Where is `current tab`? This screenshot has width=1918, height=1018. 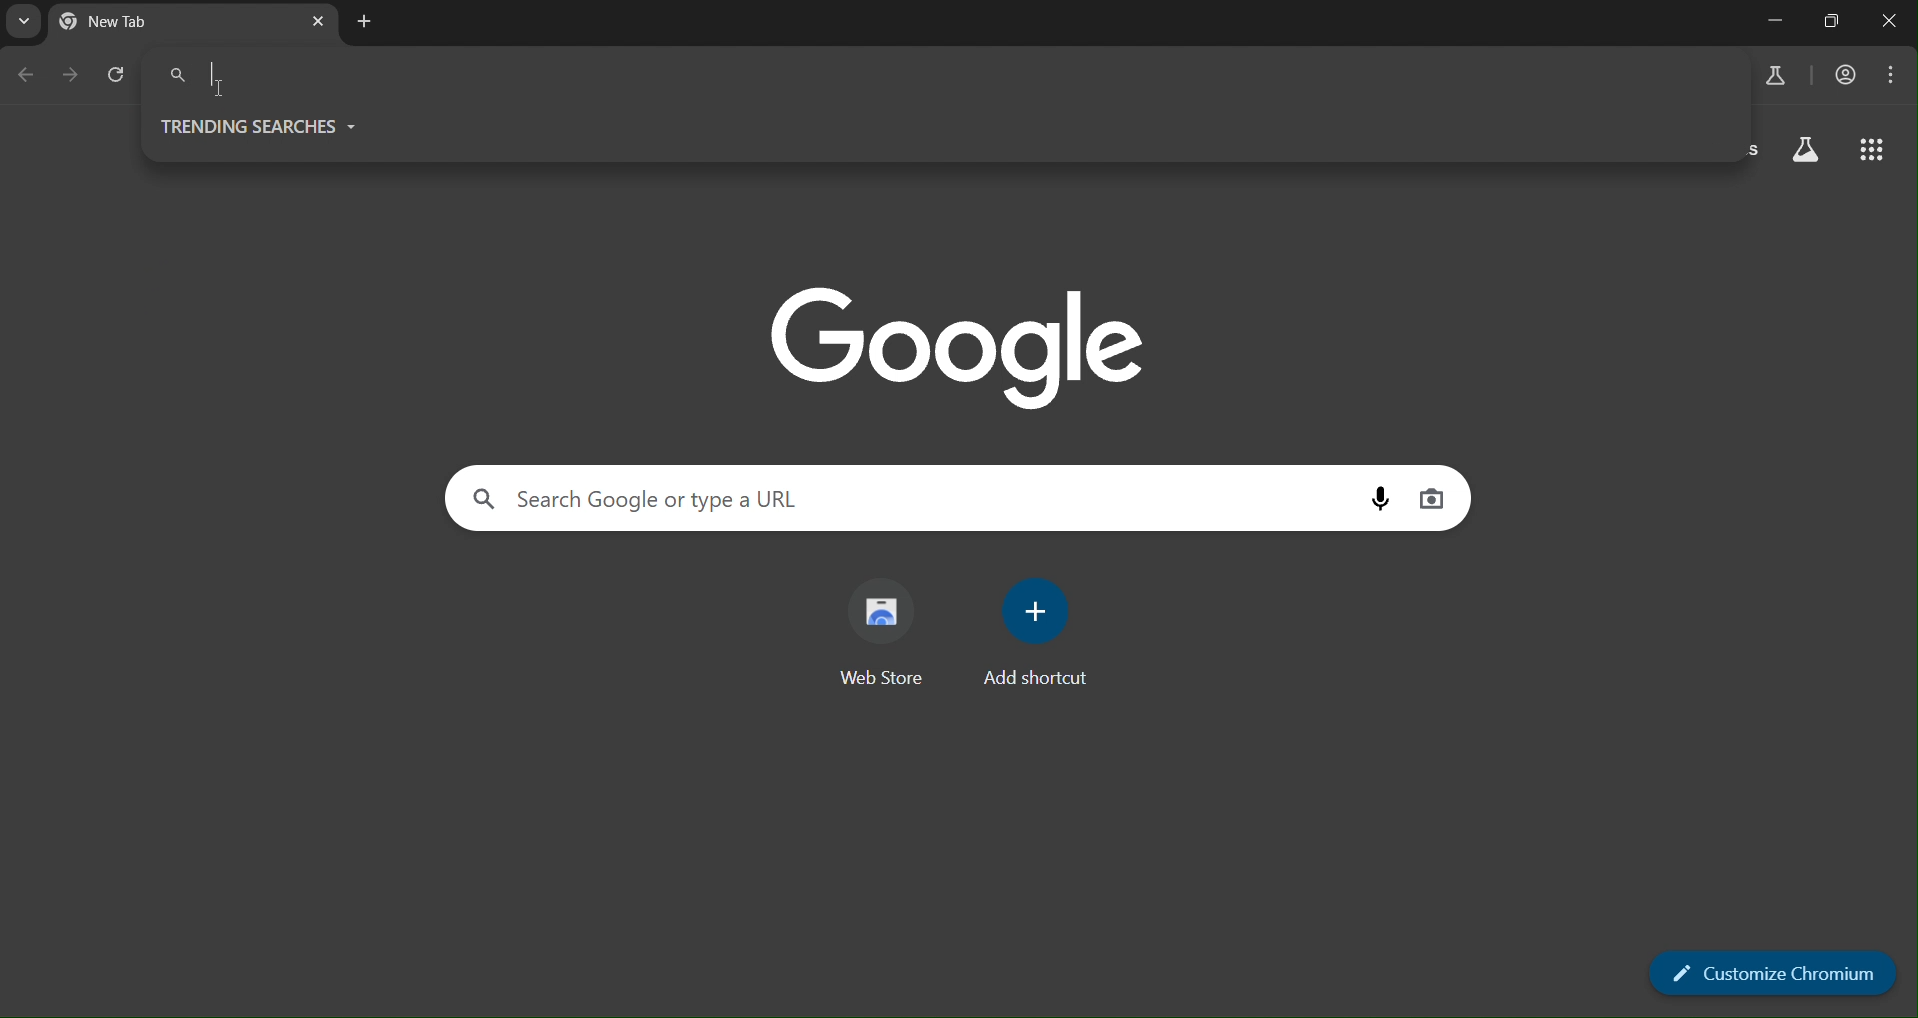
current tab is located at coordinates (140, 23).